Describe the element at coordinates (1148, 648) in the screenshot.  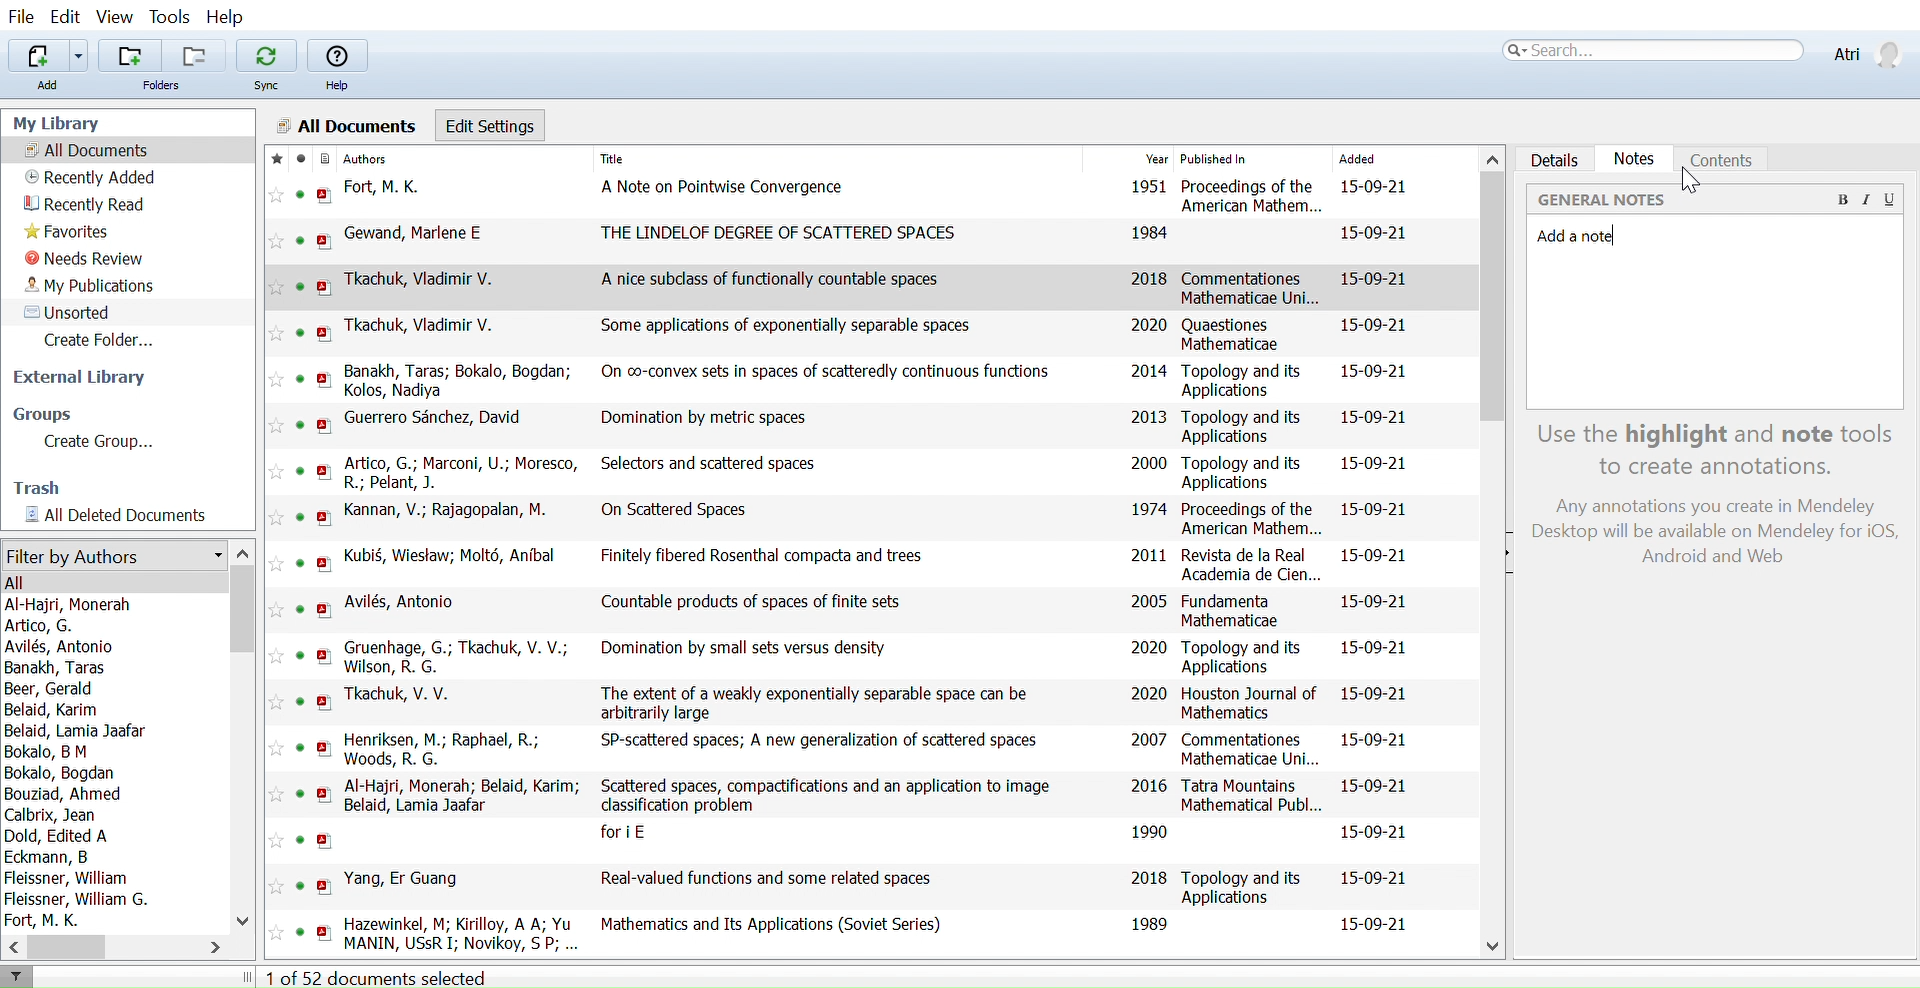
I see `2020` at that location.